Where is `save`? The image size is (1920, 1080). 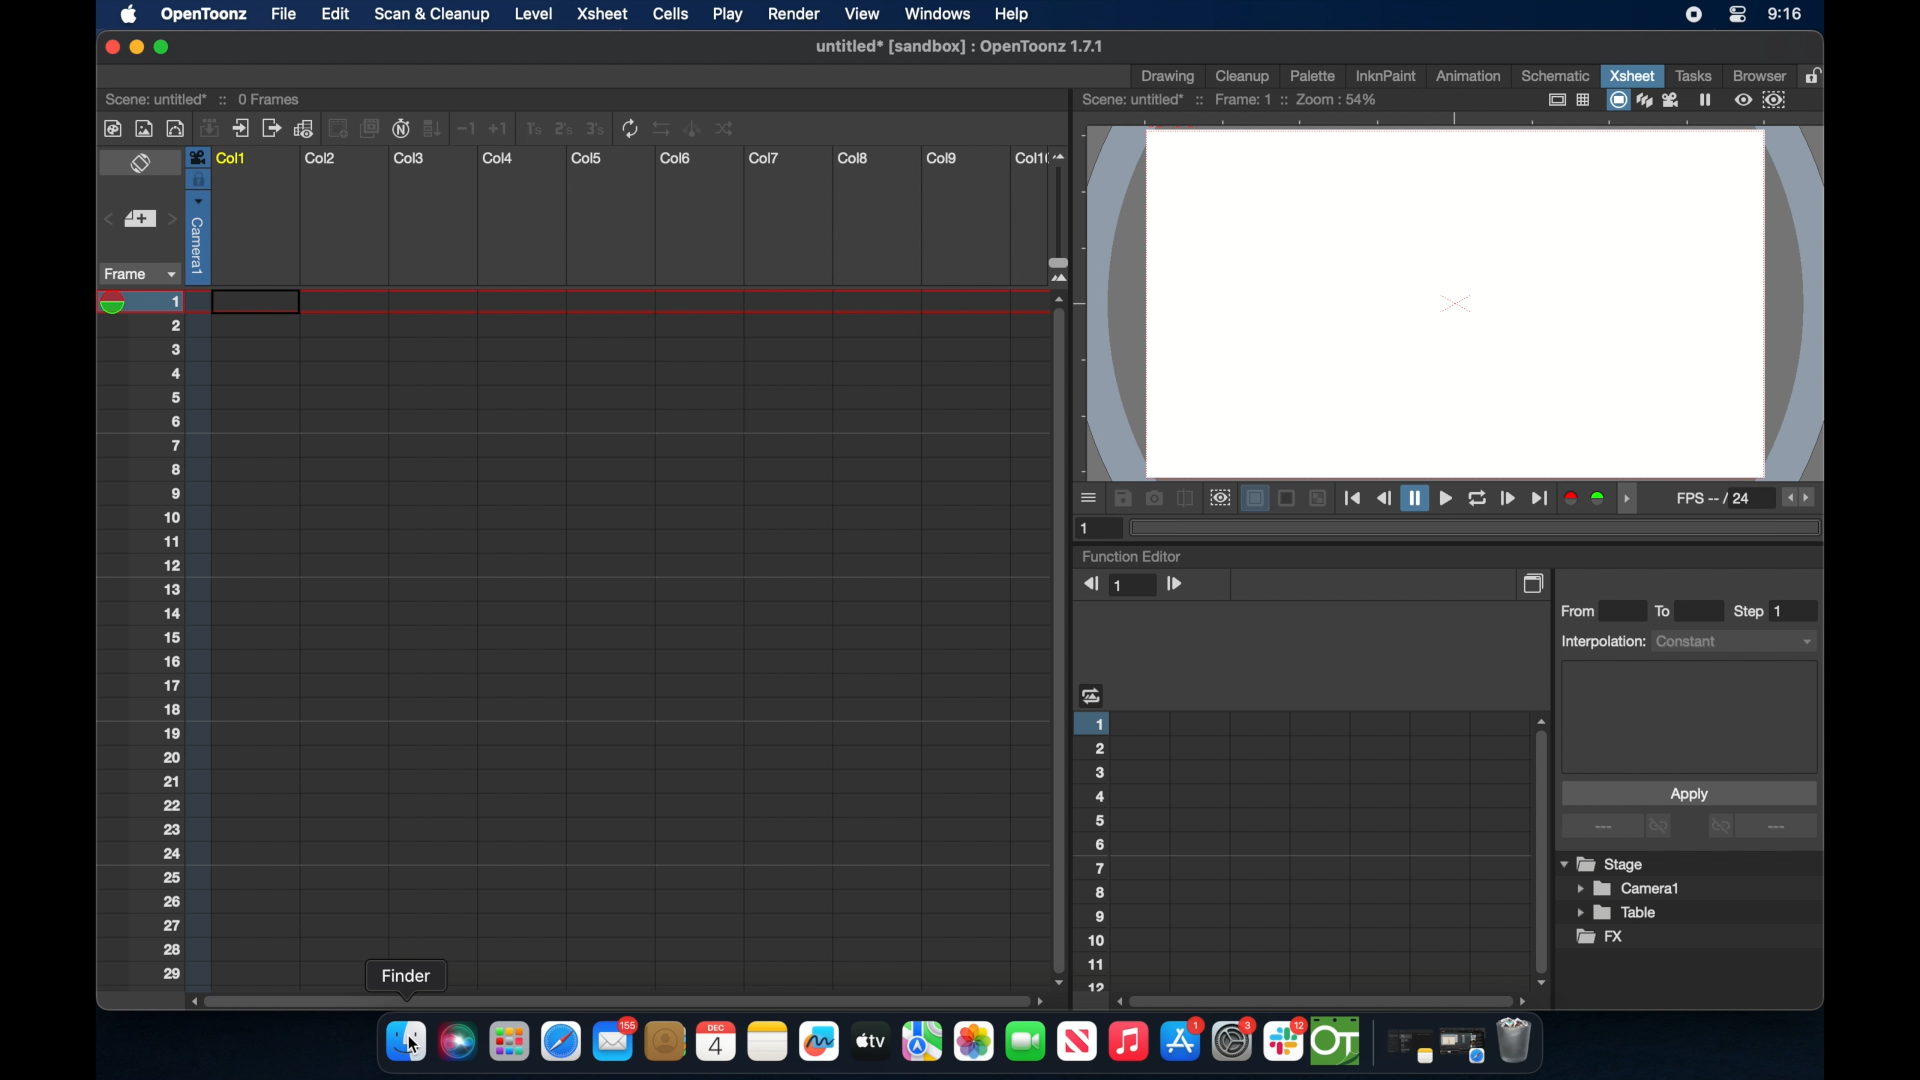 save is located at coordinates (1123, 498).